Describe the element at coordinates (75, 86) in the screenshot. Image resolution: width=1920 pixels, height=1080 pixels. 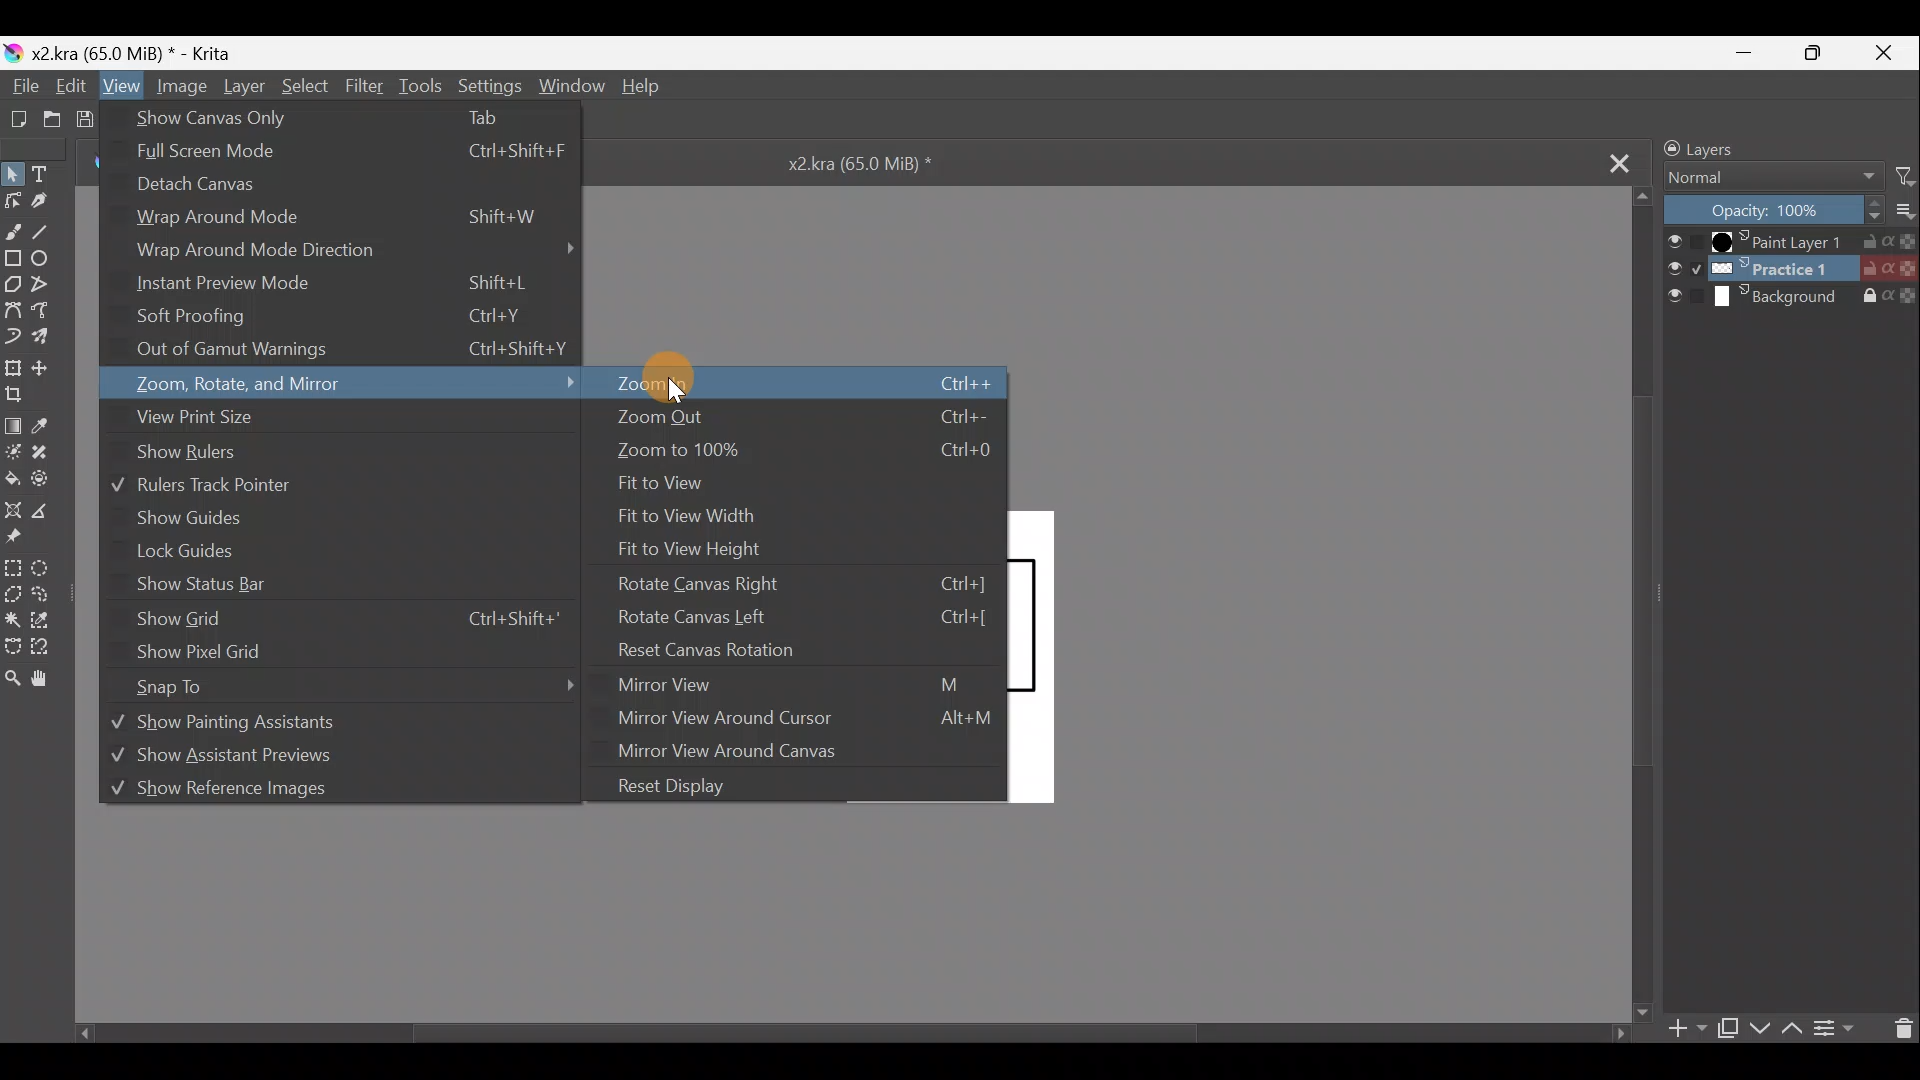
I see `Edit` at that location.